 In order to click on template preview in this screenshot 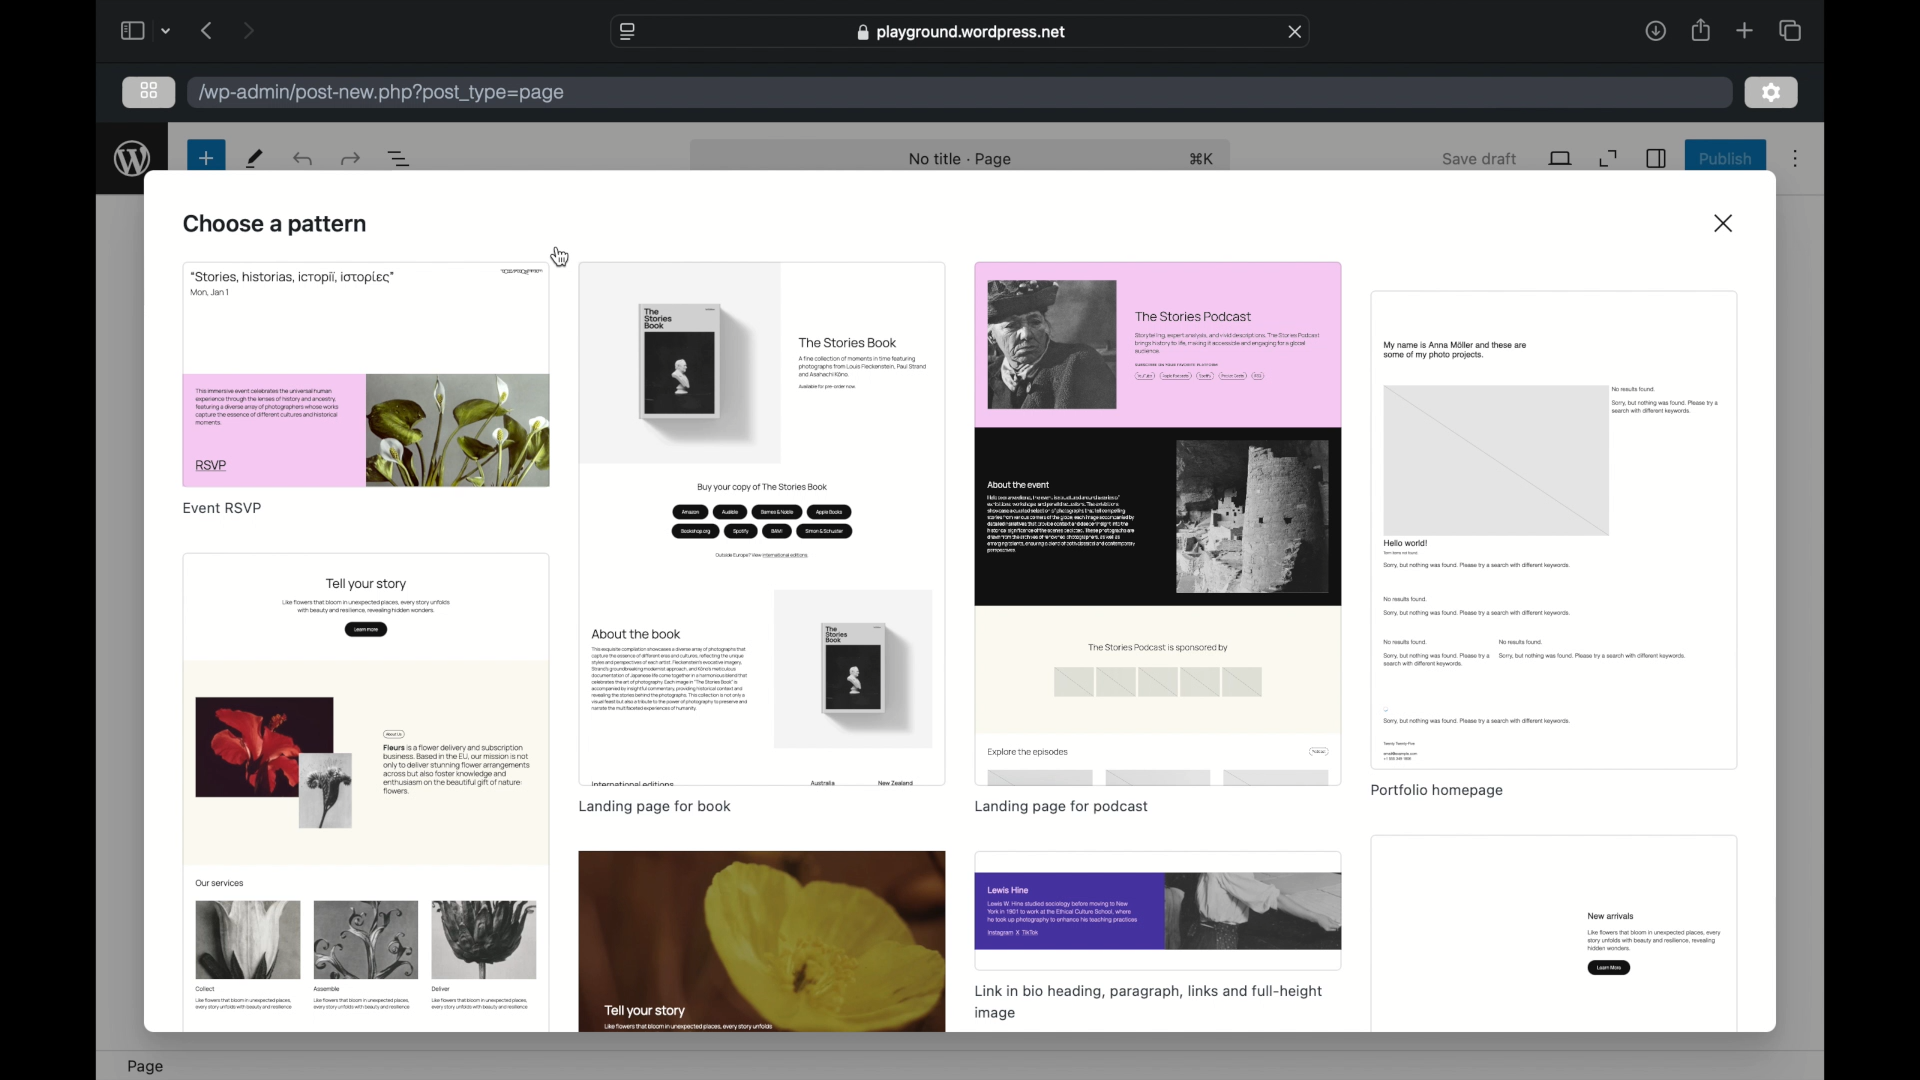, I will do `click(1157, 521)`.